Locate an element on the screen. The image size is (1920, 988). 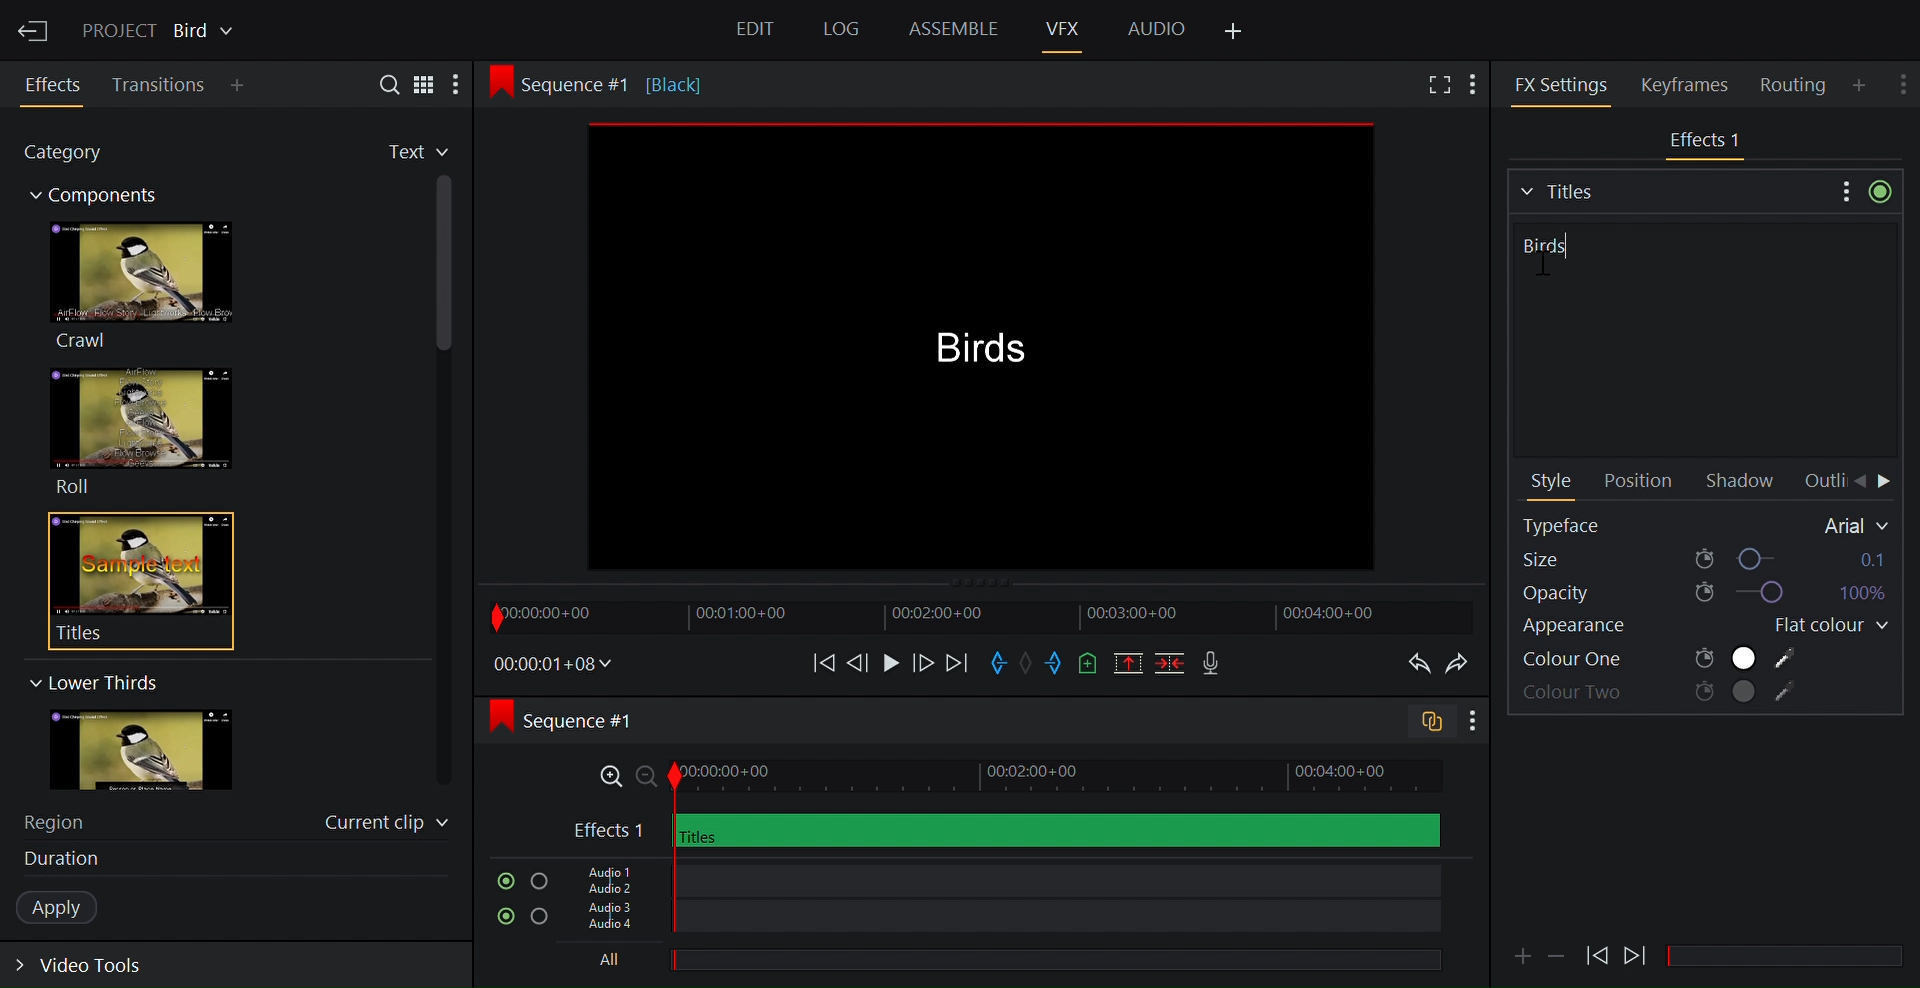
Nudge one frame backwards is located at coordinates (859, 661).